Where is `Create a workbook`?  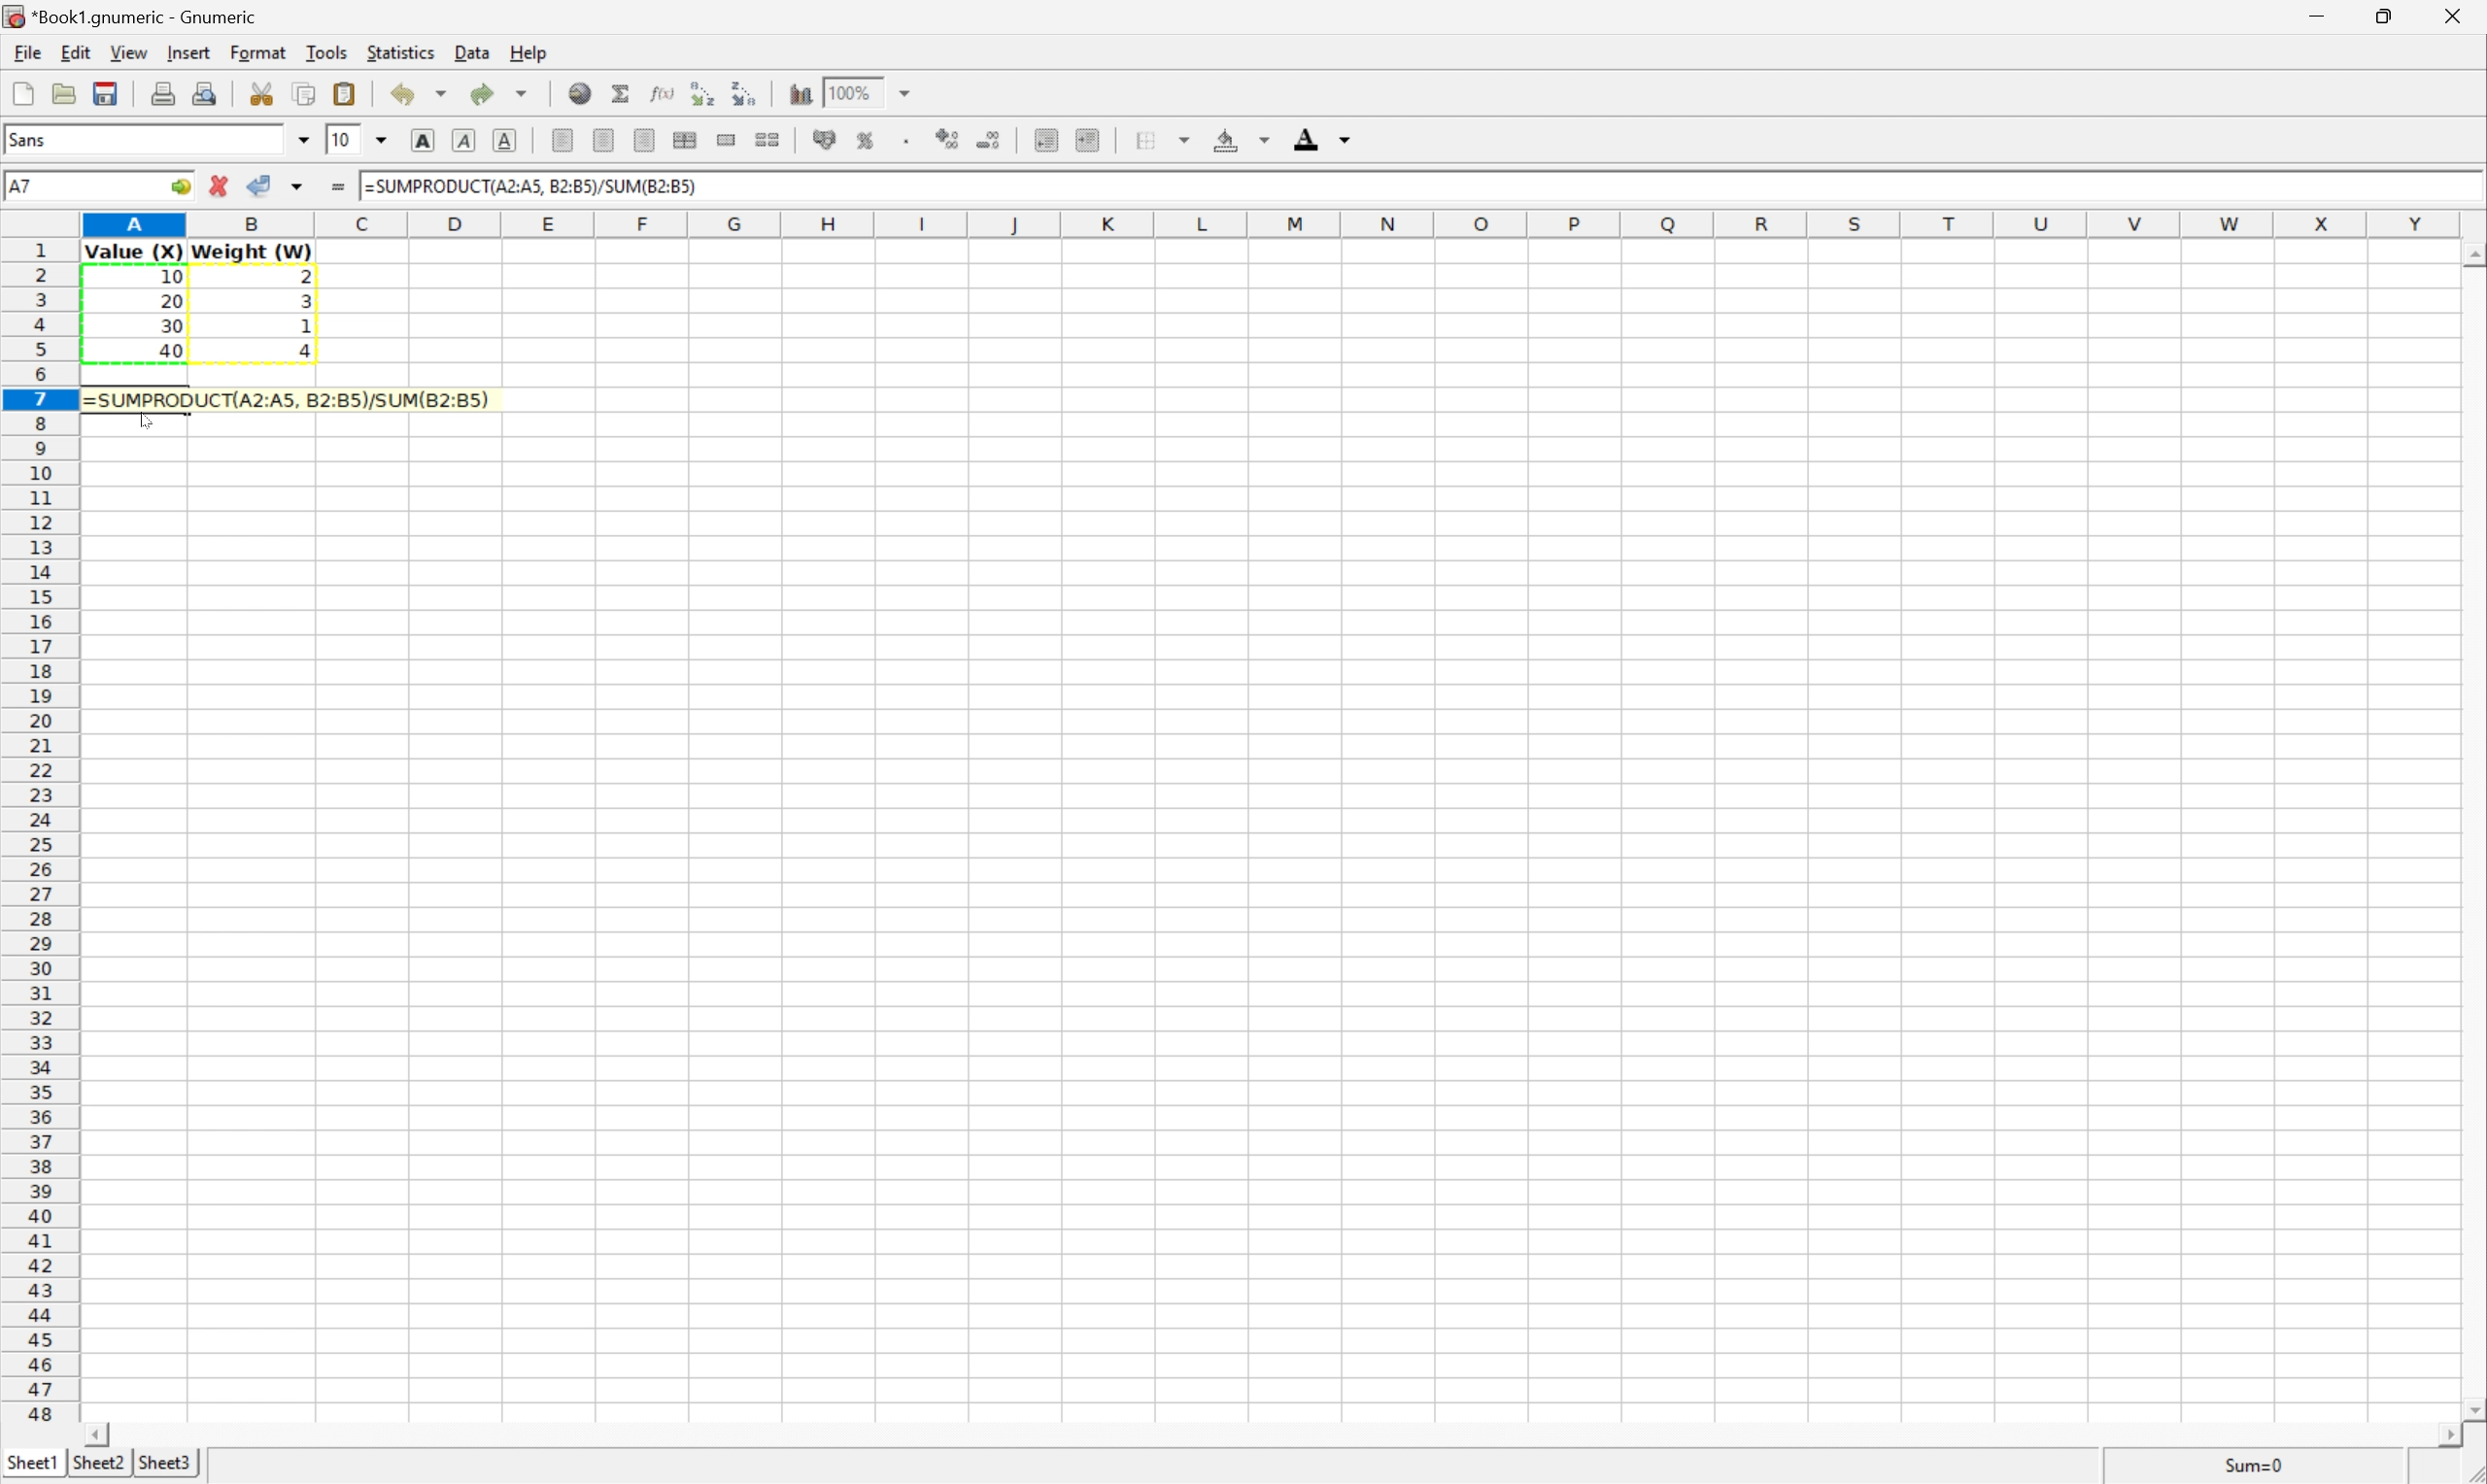 Create a workbook is located at coordinates (20, 94).